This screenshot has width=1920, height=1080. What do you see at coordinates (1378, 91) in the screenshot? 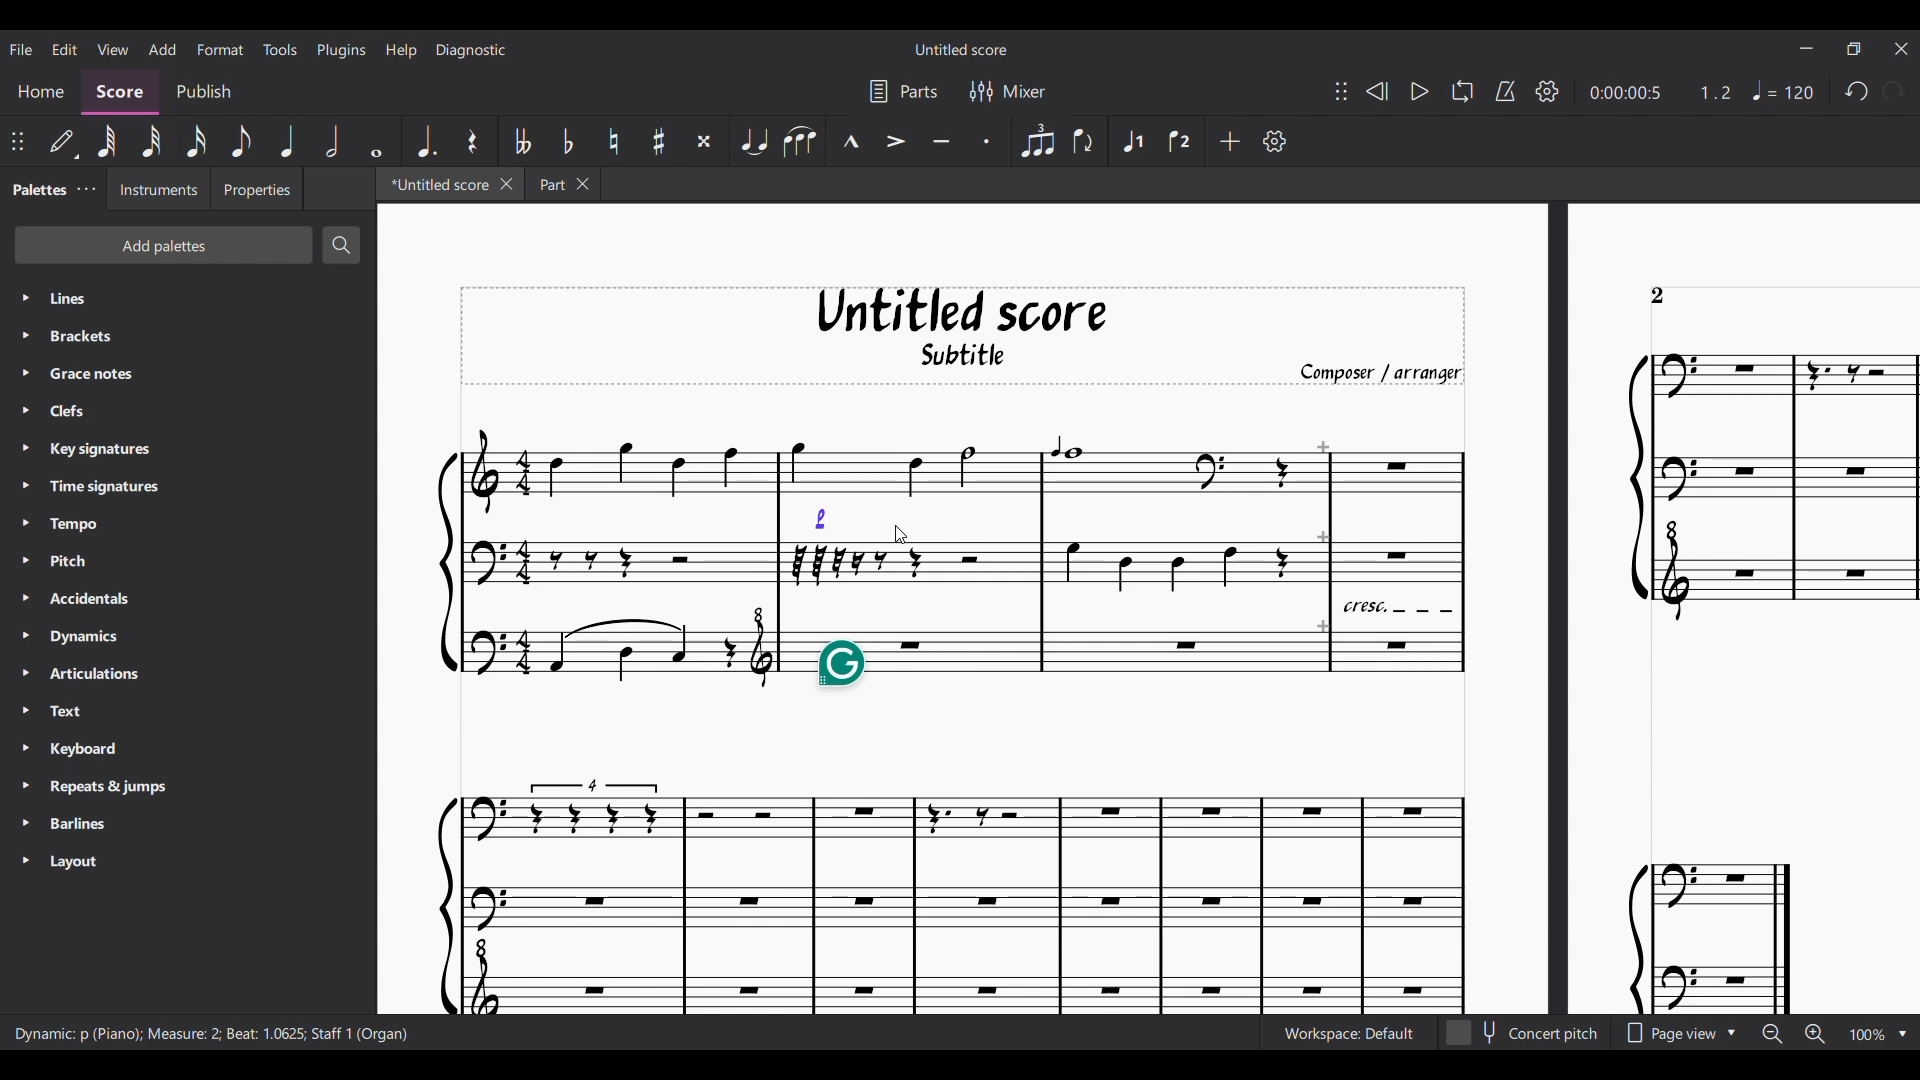
I see `Rewind` at bounding box center [1378, 91].